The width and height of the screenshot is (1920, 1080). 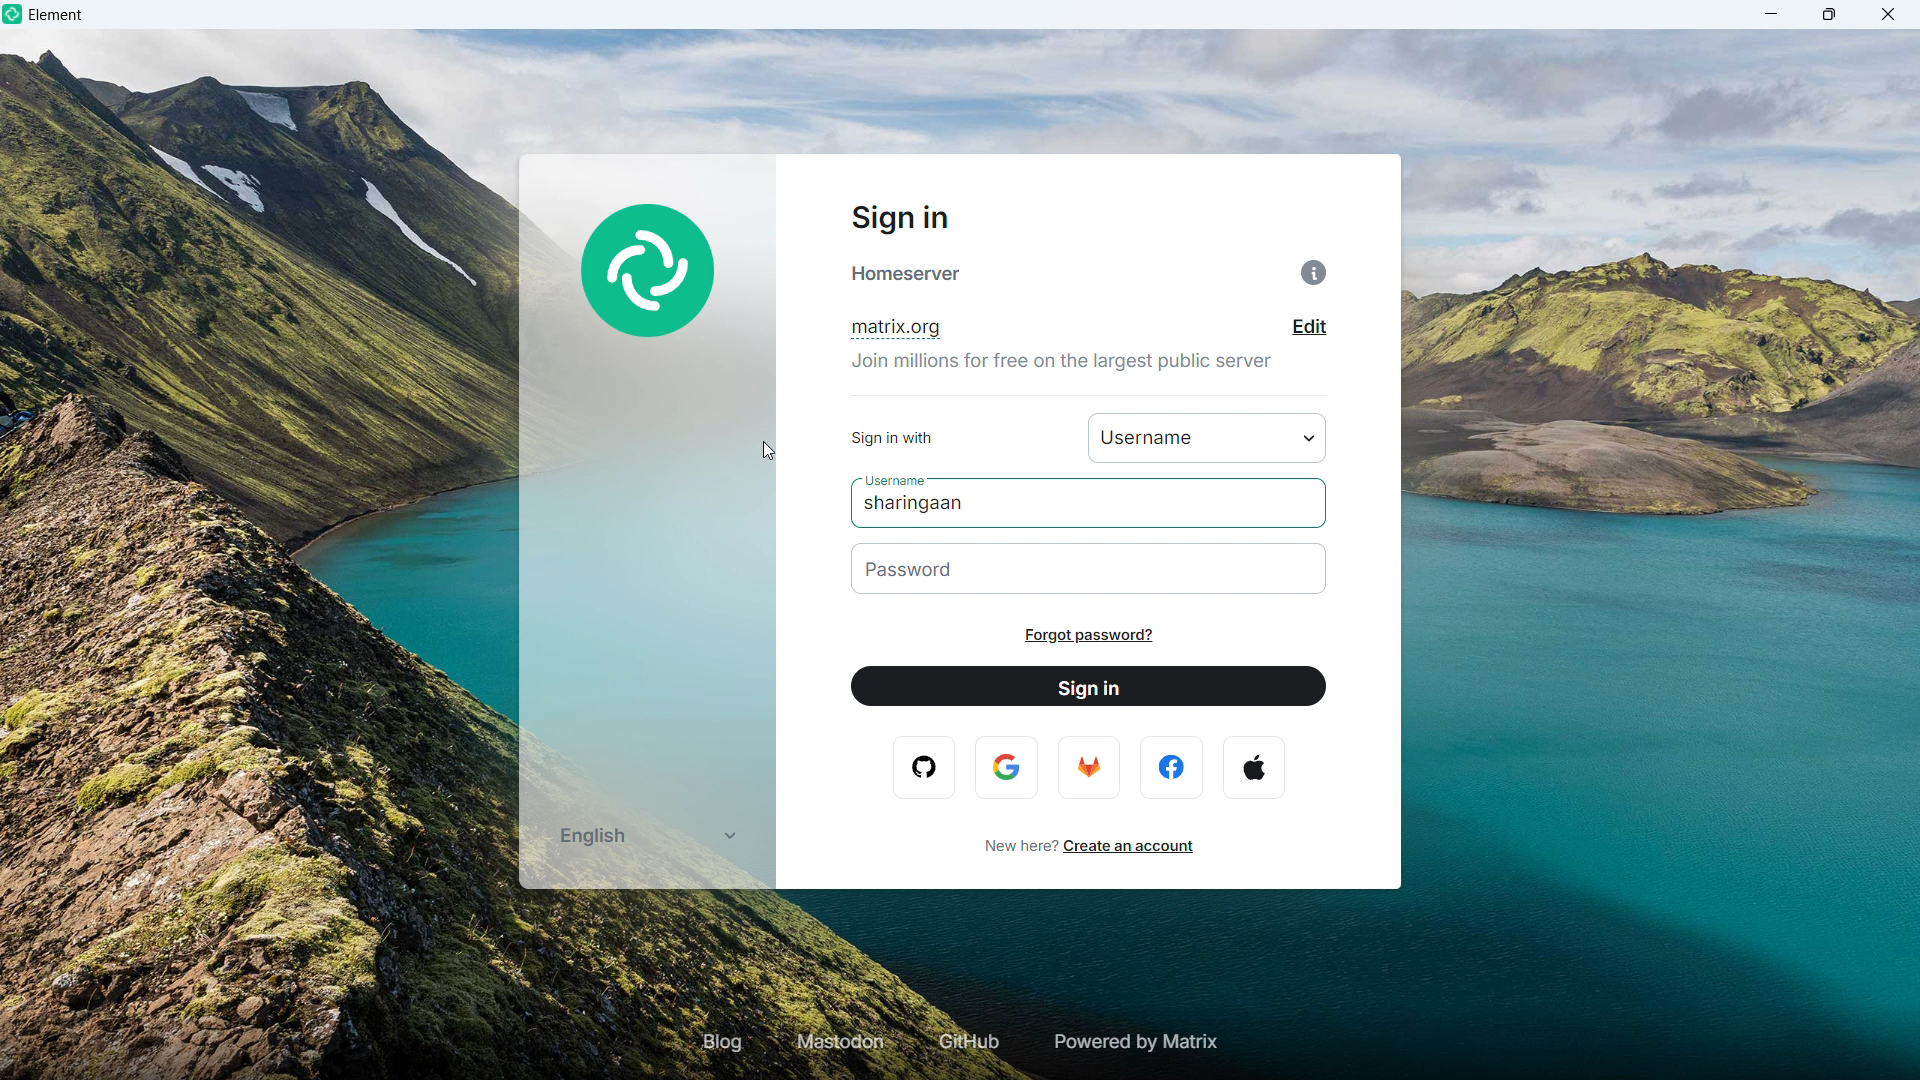 What do you see at coordinates (1887, 14) in the screenshot?
I see `close ` at bounding box center [1887, 14].